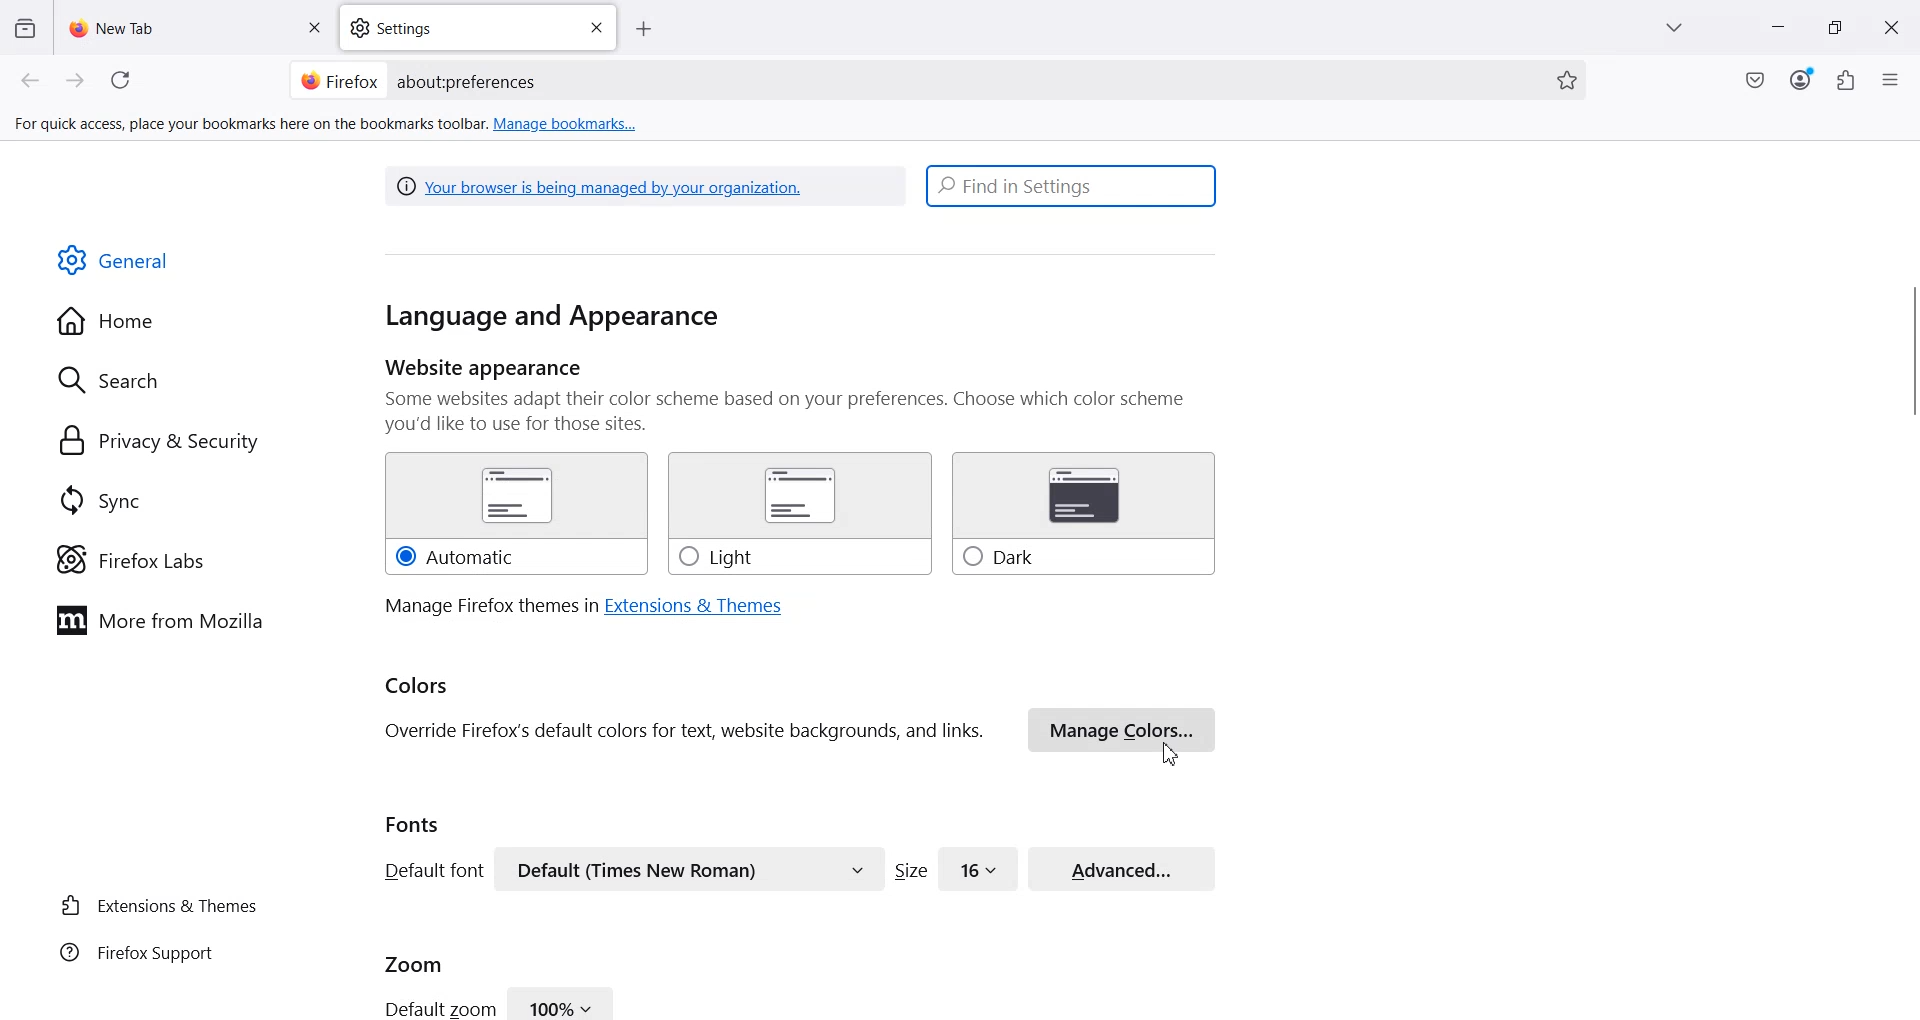  Describe the element at coordinates (1776, 29) in the screenshot. I see `Minimize` at that location.